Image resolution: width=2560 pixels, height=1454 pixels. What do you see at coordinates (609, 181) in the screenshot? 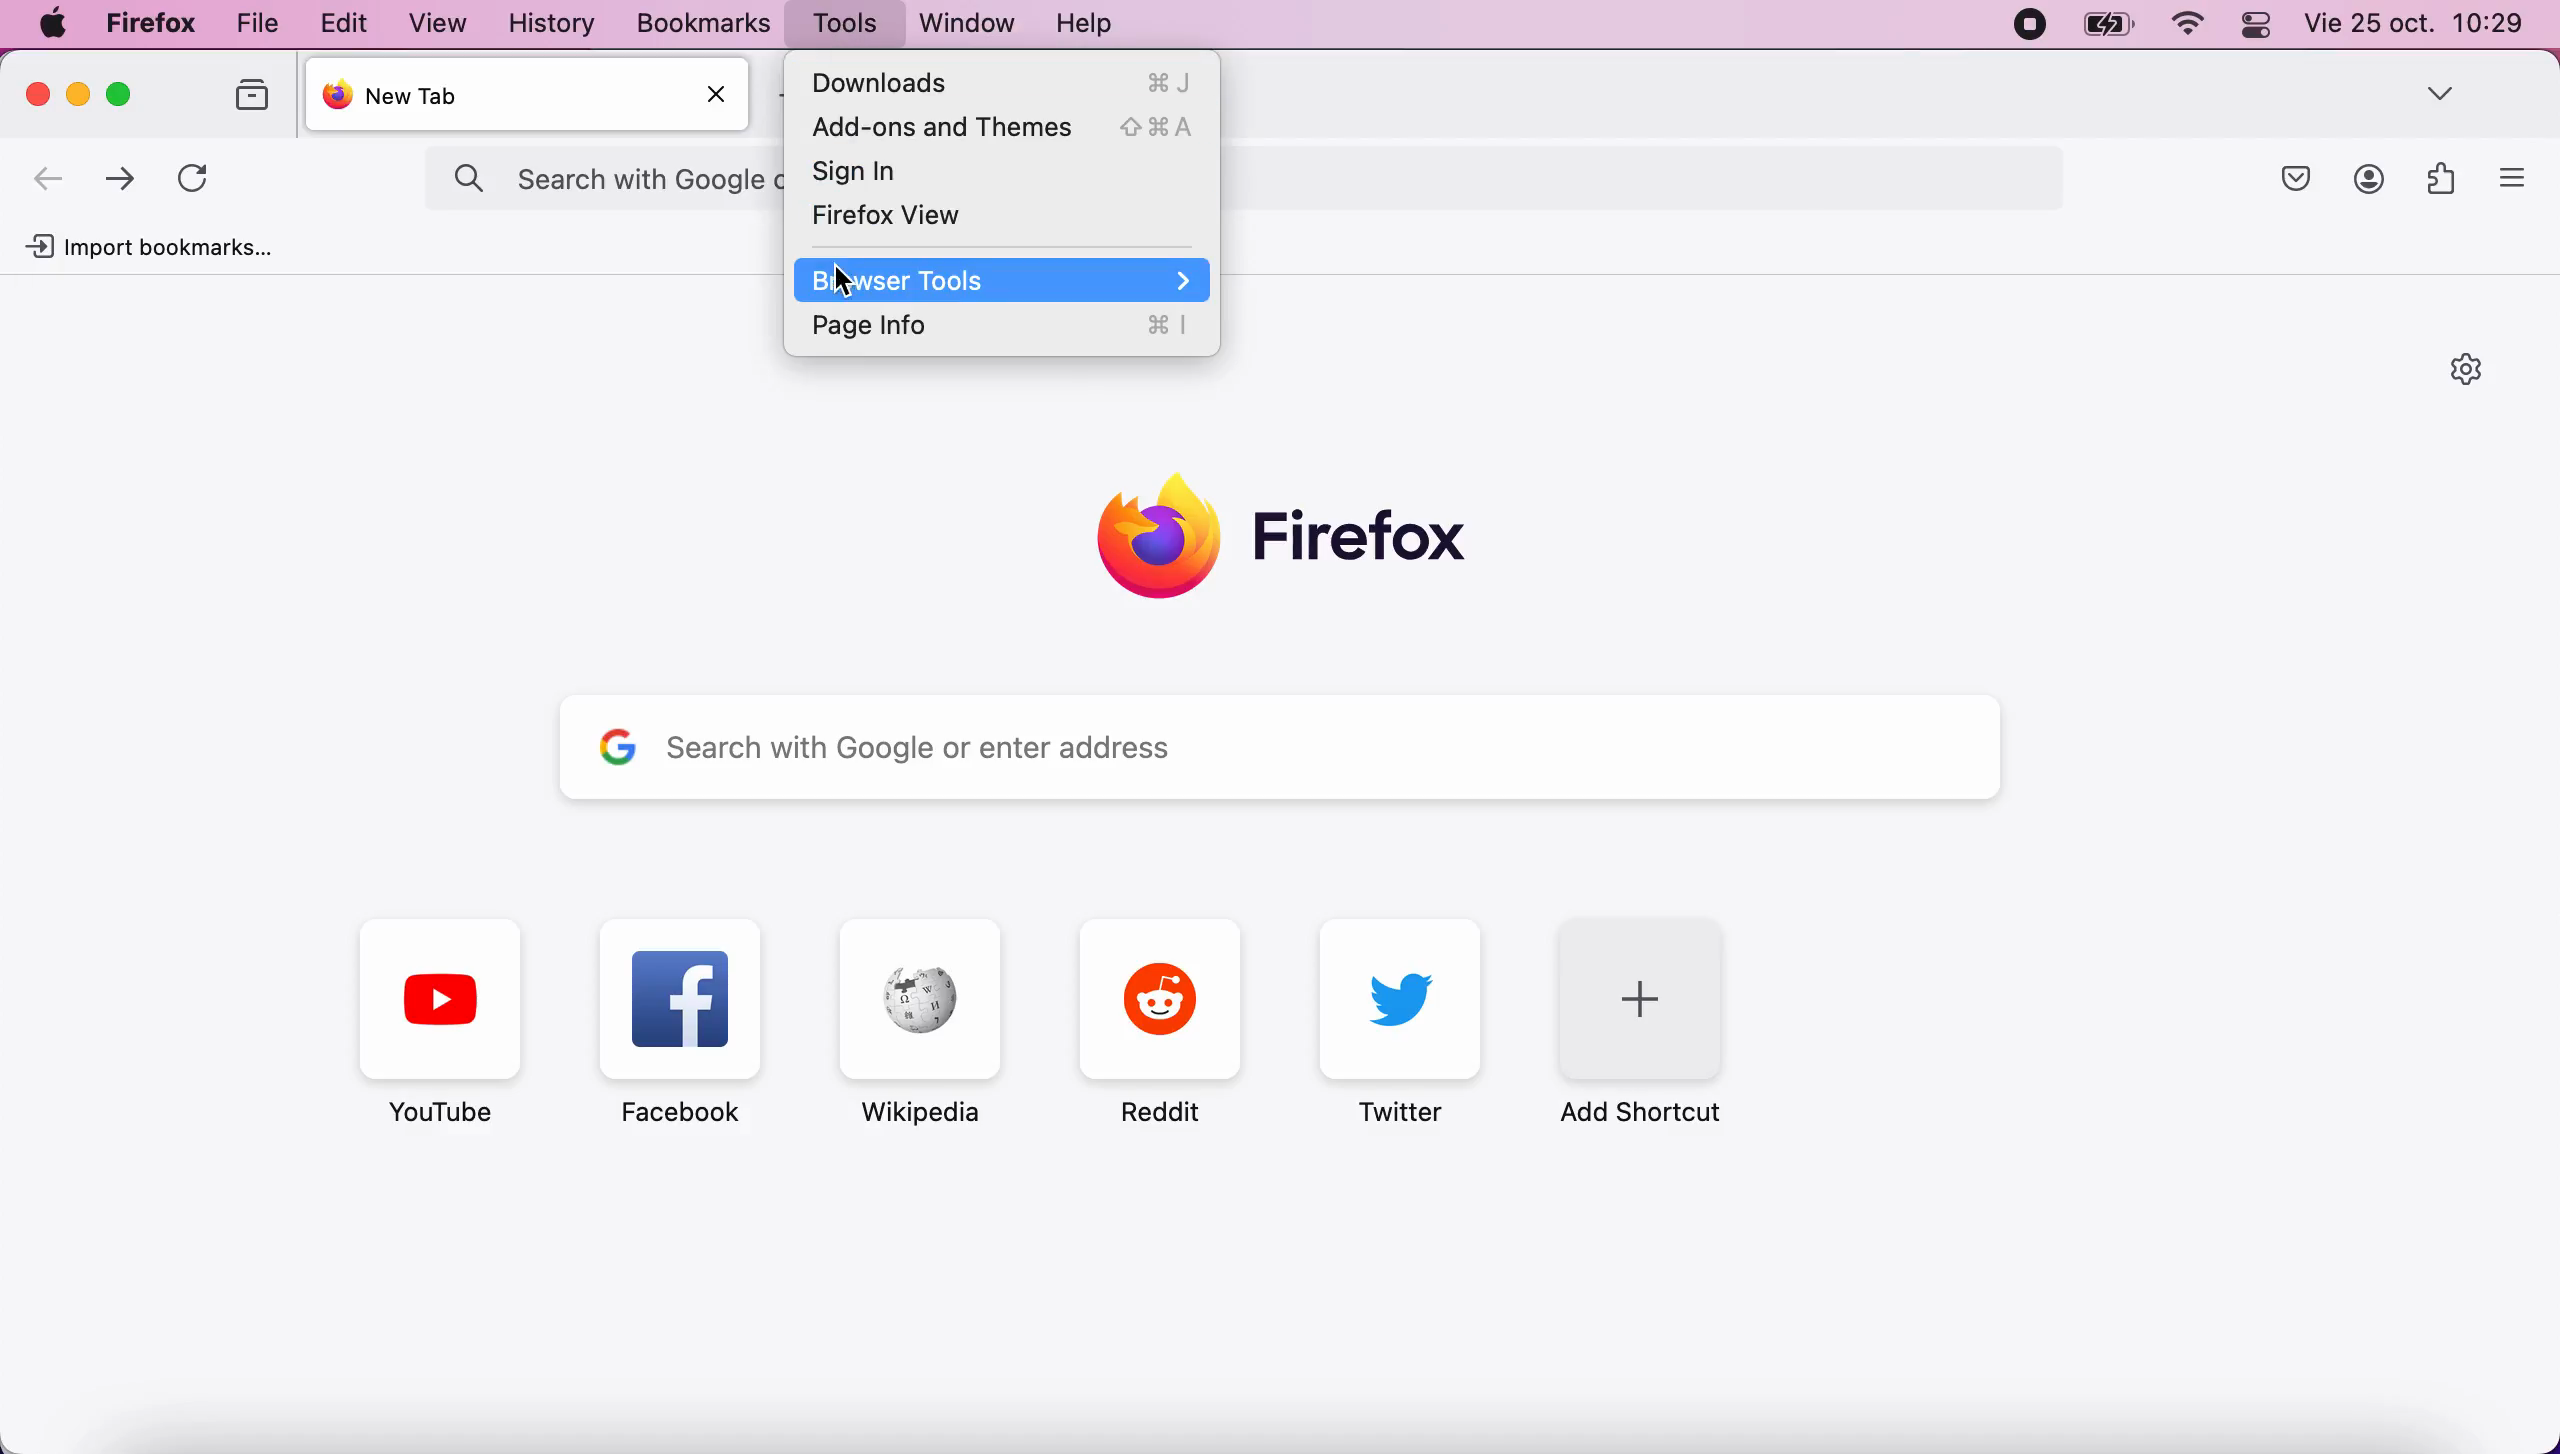
I see `search with Google` at bounding box center [609, 181].